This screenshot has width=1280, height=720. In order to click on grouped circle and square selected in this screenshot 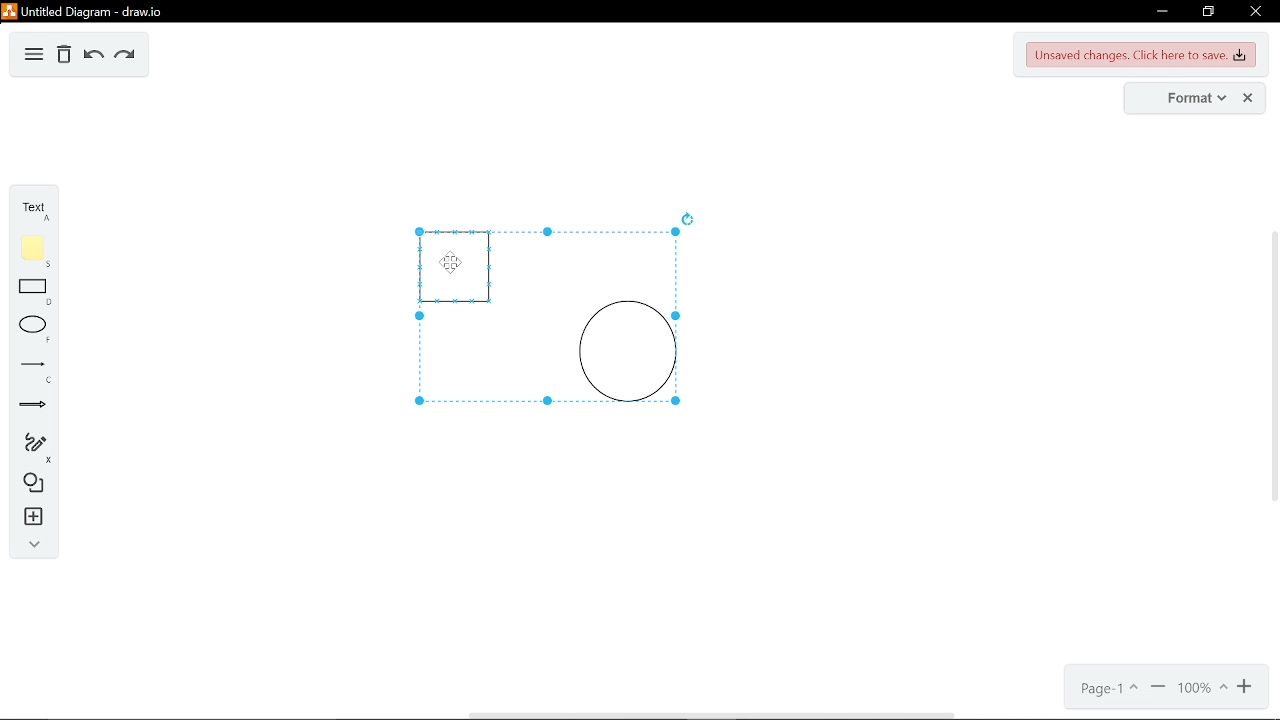, I will do `click(547, 317)`.